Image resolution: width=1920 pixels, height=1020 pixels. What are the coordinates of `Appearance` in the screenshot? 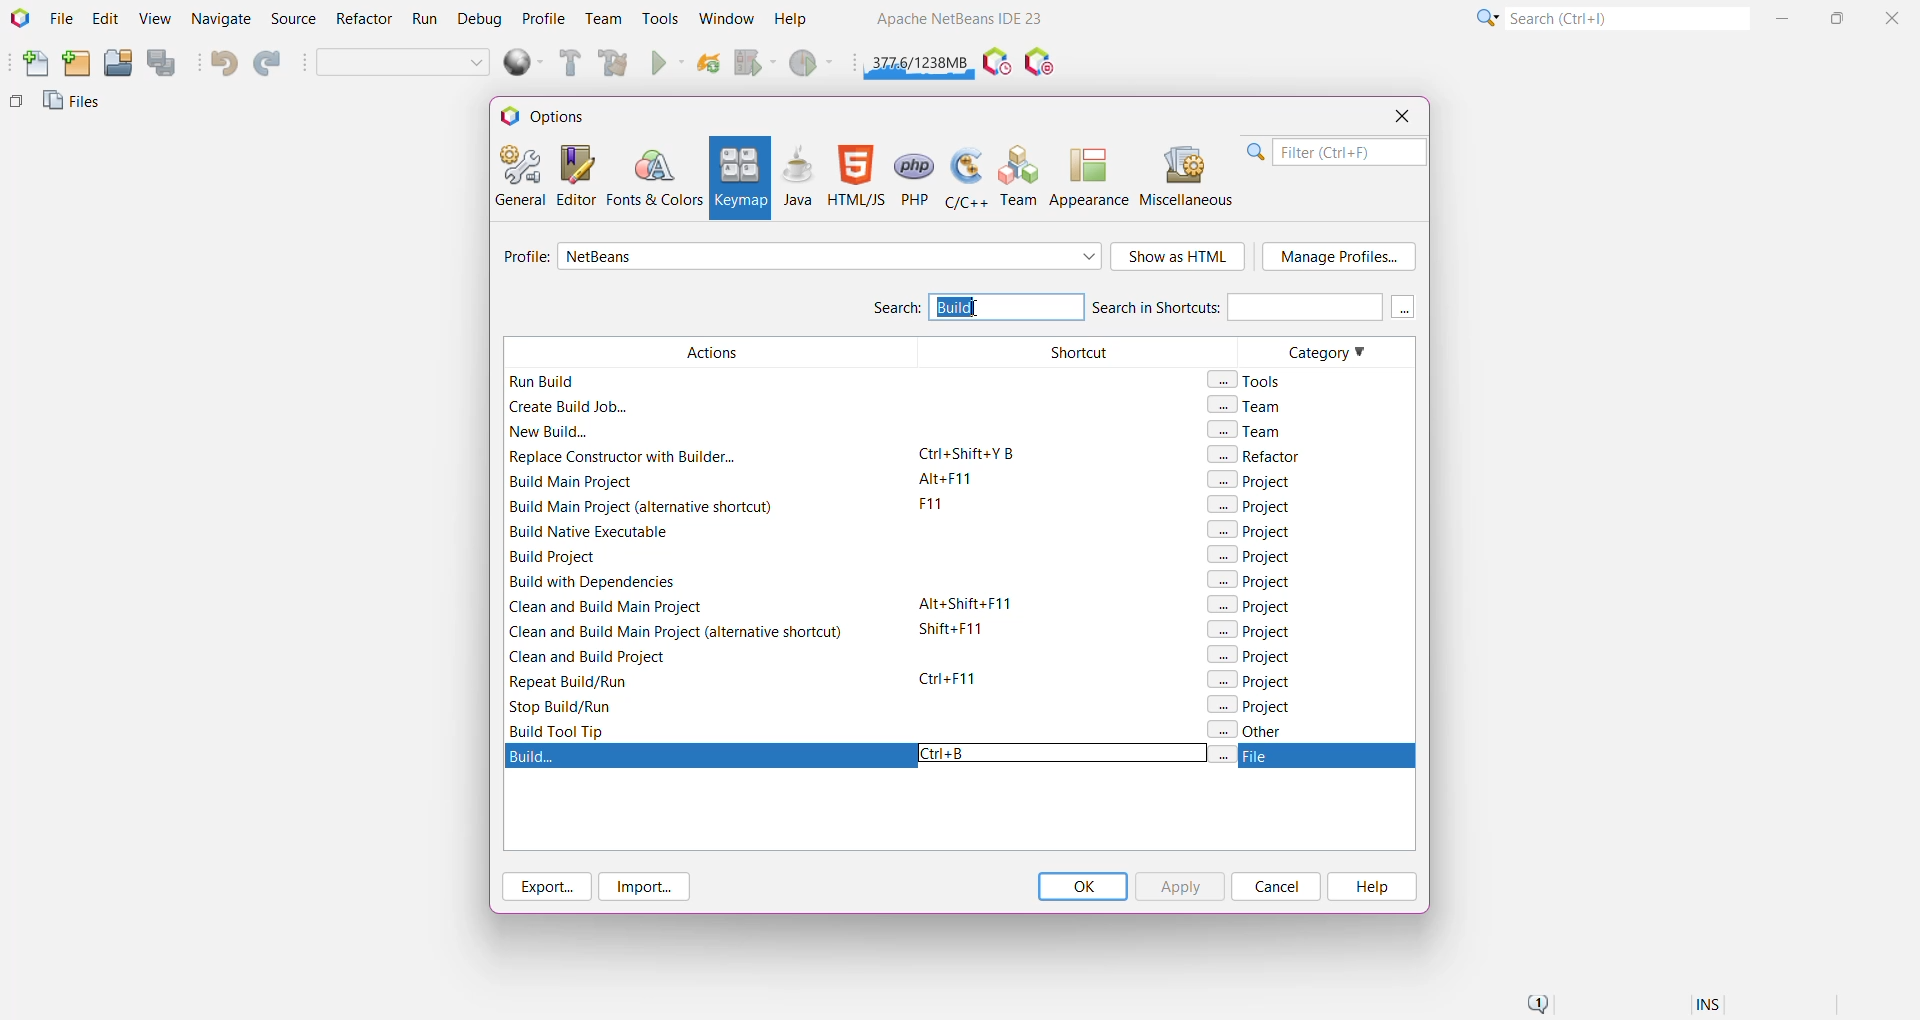 It's located at (1089, 176).